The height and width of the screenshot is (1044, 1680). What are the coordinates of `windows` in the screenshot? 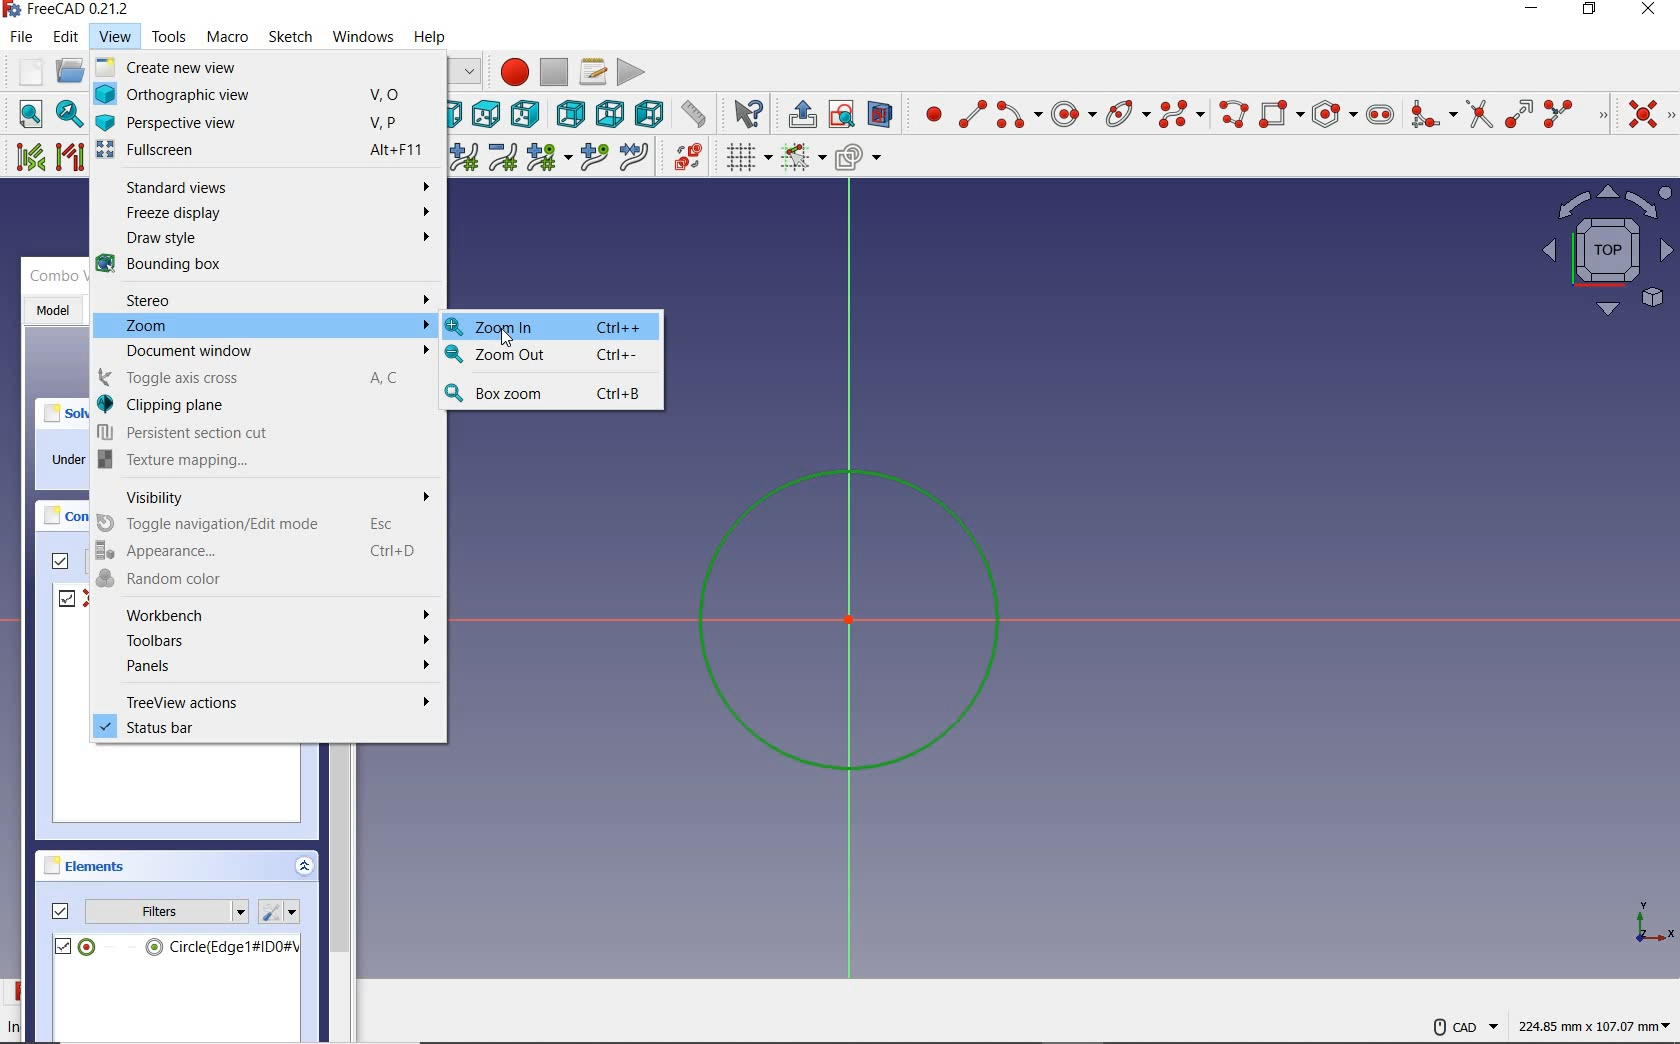 It's located at (365, 37).